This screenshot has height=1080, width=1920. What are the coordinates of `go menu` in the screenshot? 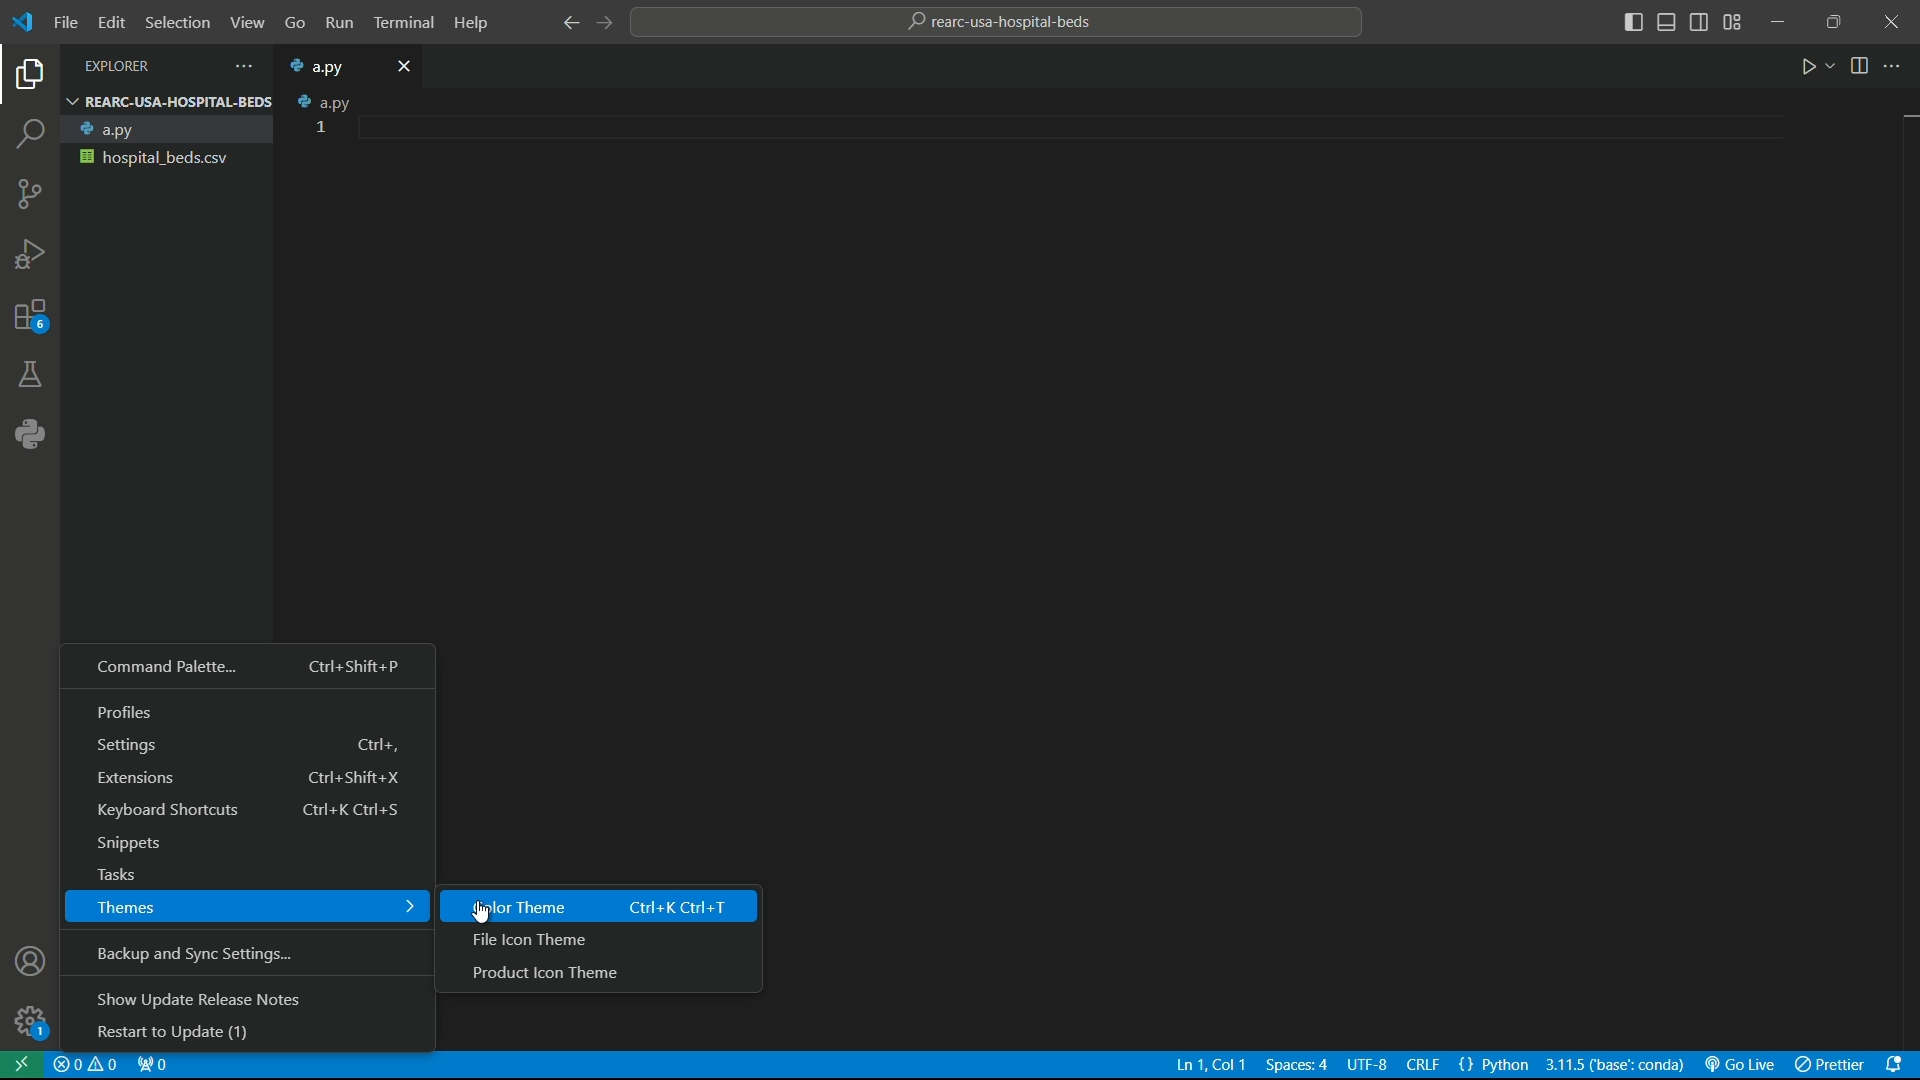 It's located at (293, 25).